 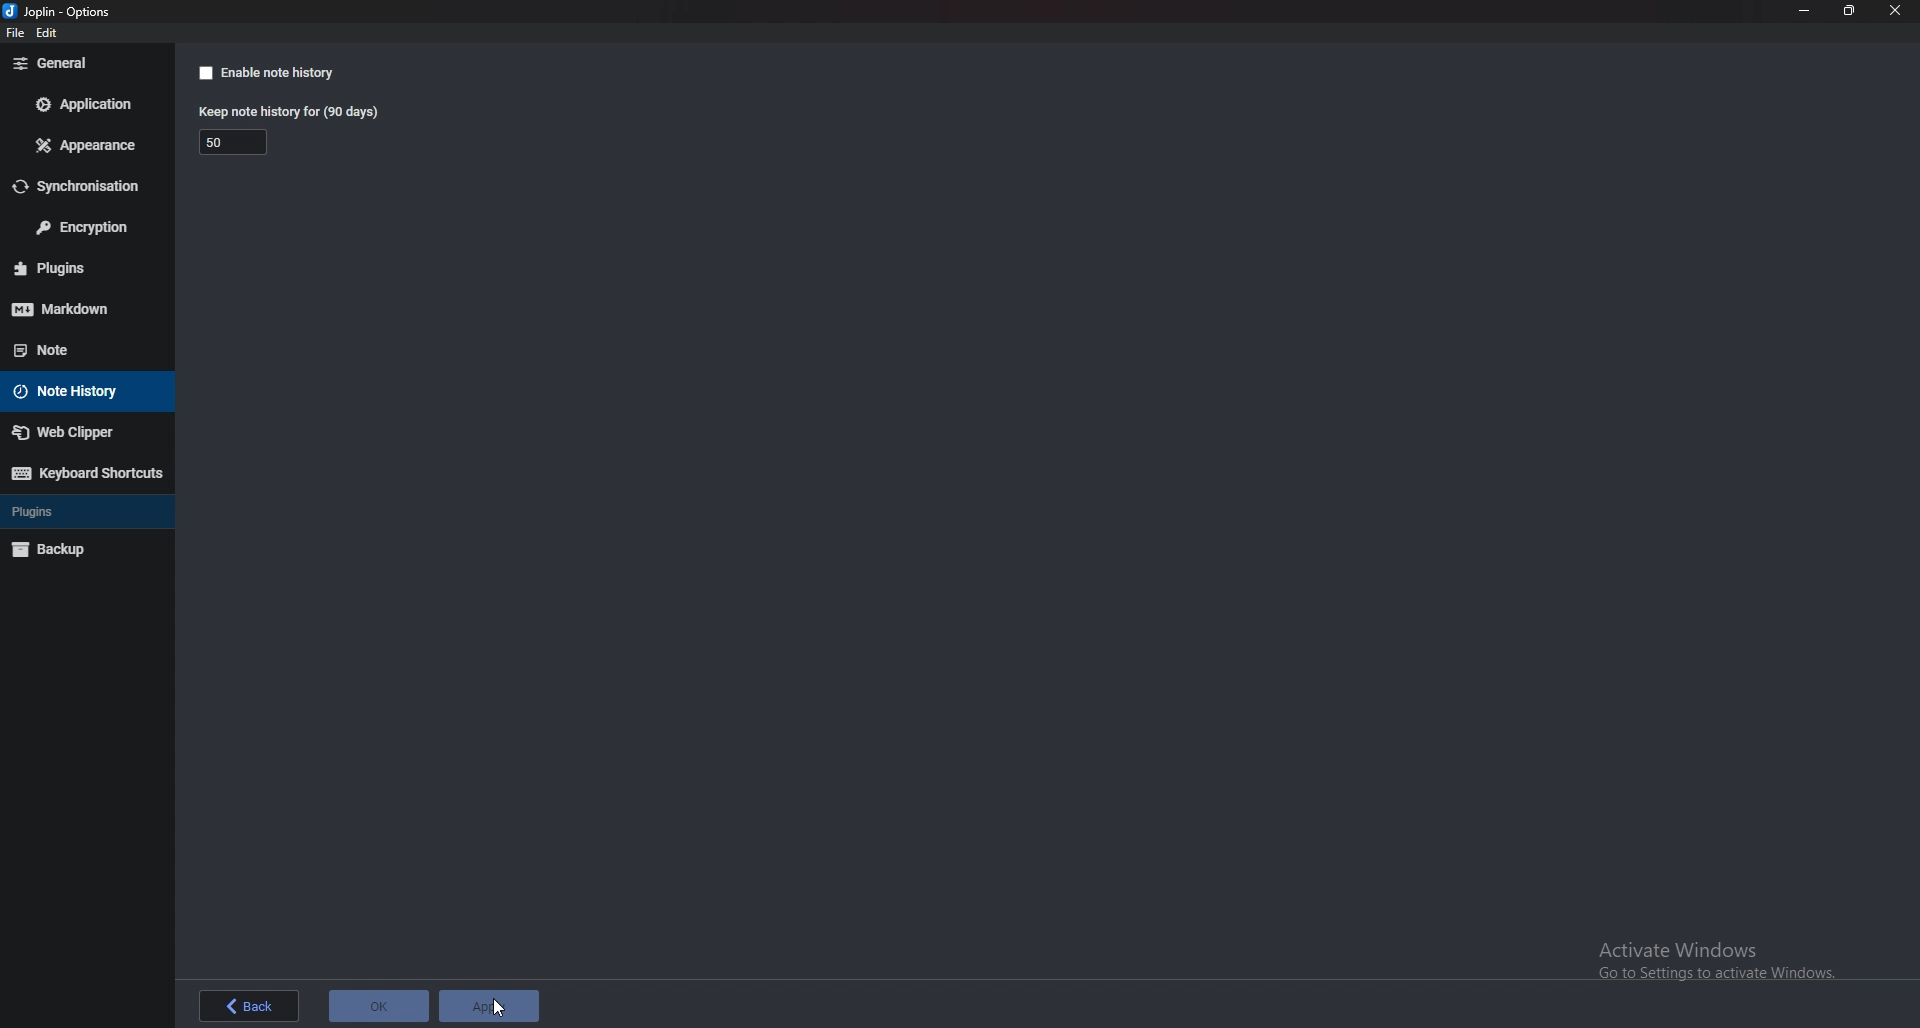 I want to click on Duration, so click(x=213, y=143).